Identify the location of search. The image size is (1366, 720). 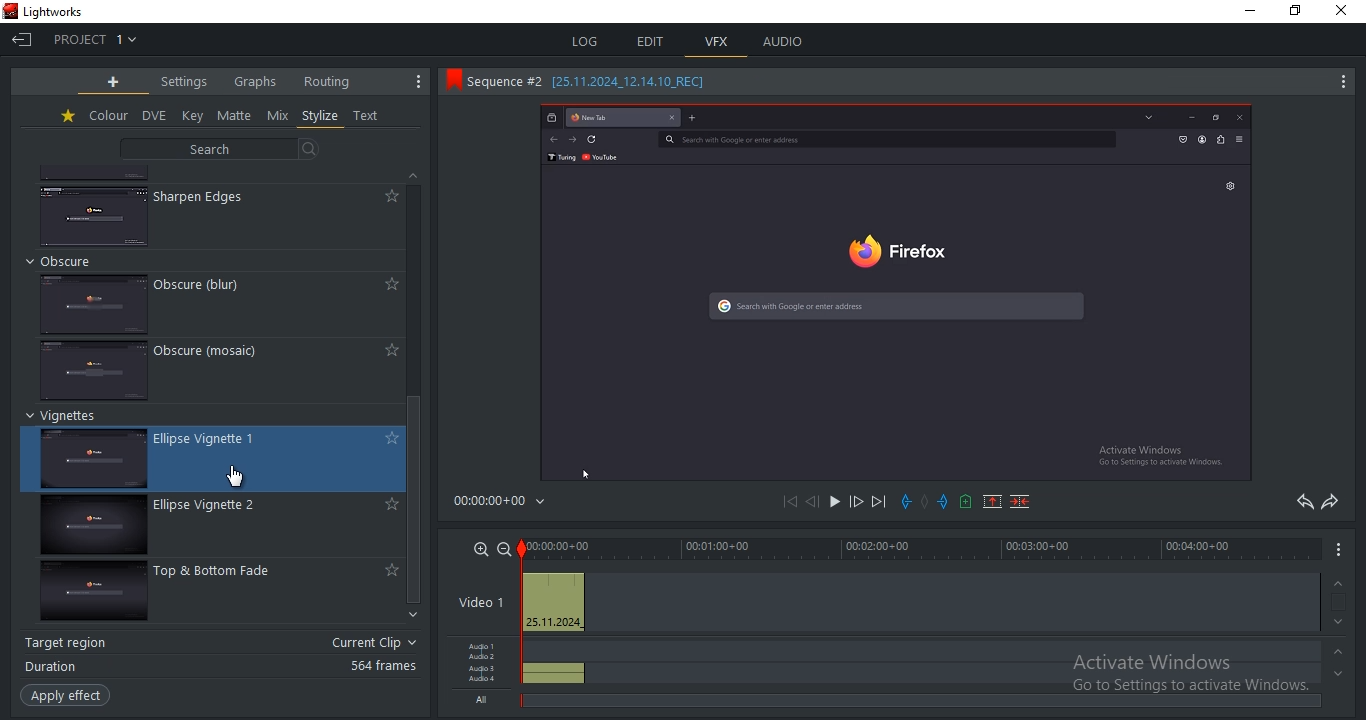
(220, 149).